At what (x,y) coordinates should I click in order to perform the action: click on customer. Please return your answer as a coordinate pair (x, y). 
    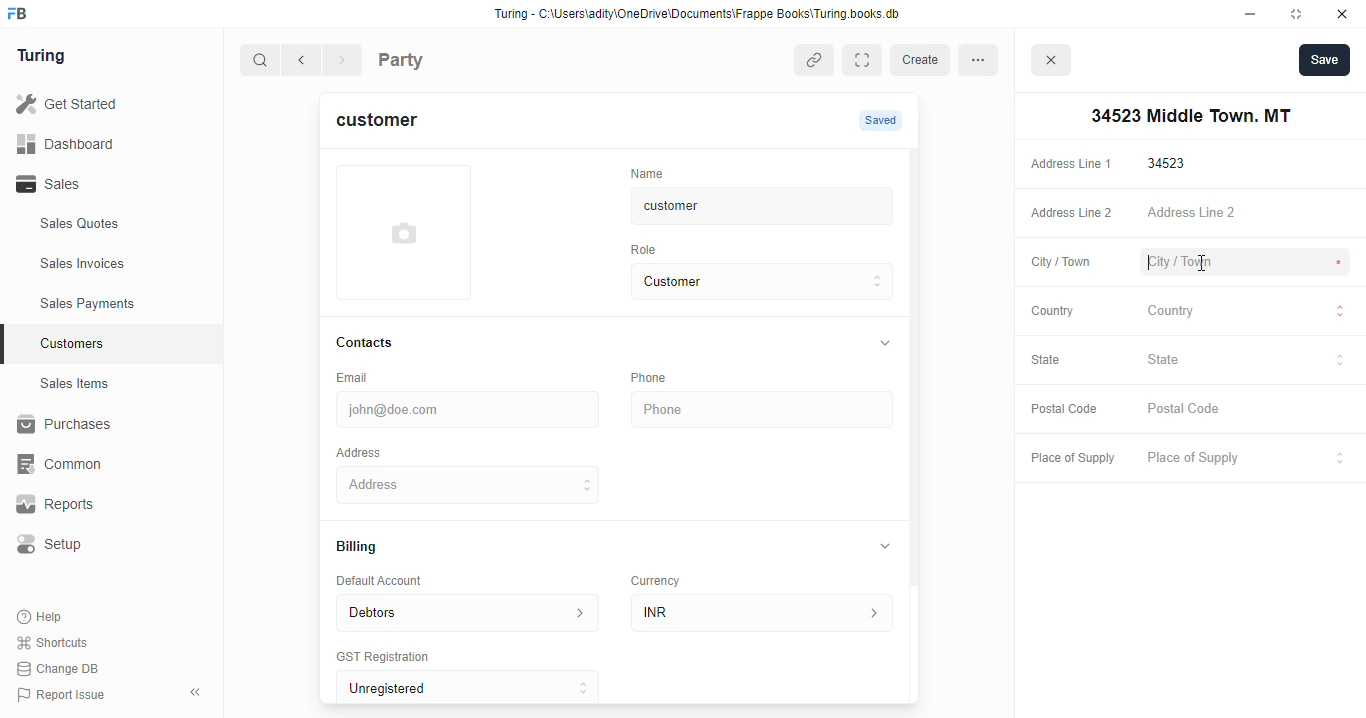
    Looking at the image, I should click on (389, 123).